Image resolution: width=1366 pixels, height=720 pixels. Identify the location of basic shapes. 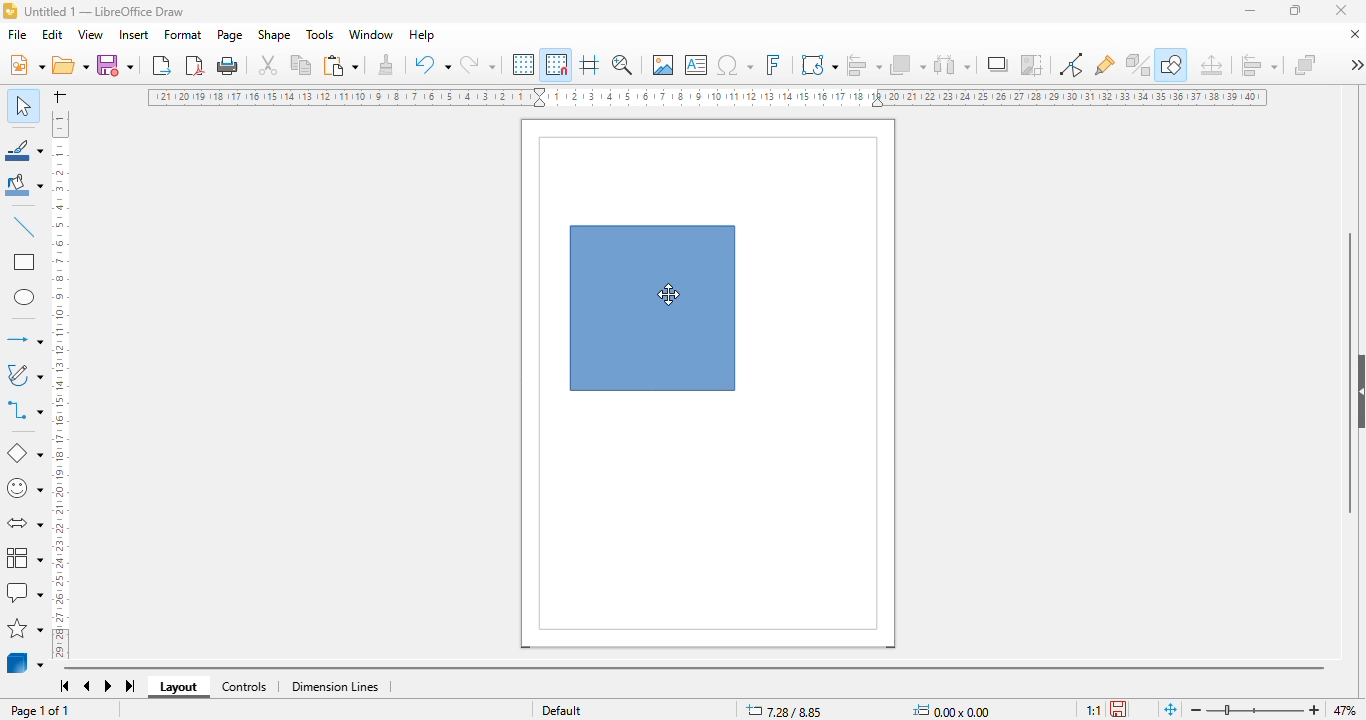
(23, 453).